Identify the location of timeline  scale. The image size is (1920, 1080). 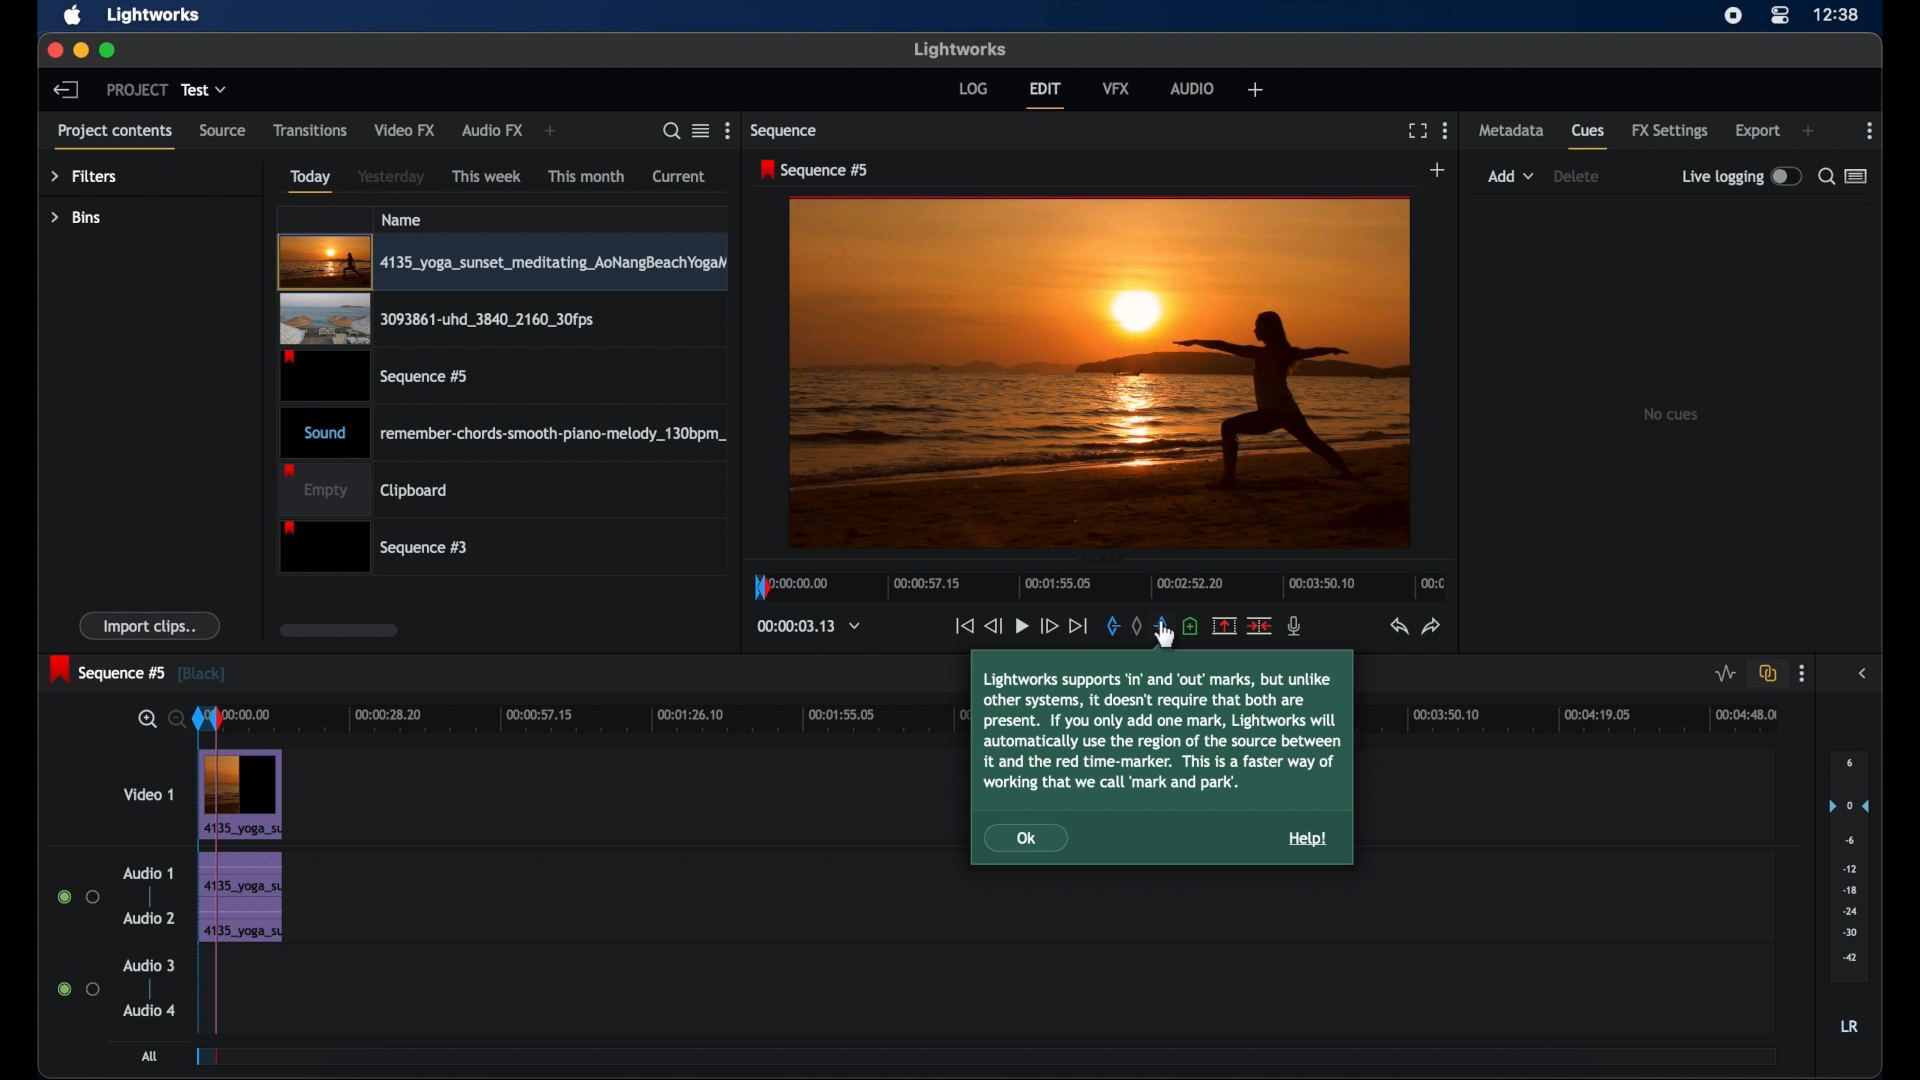
(1098, 584).